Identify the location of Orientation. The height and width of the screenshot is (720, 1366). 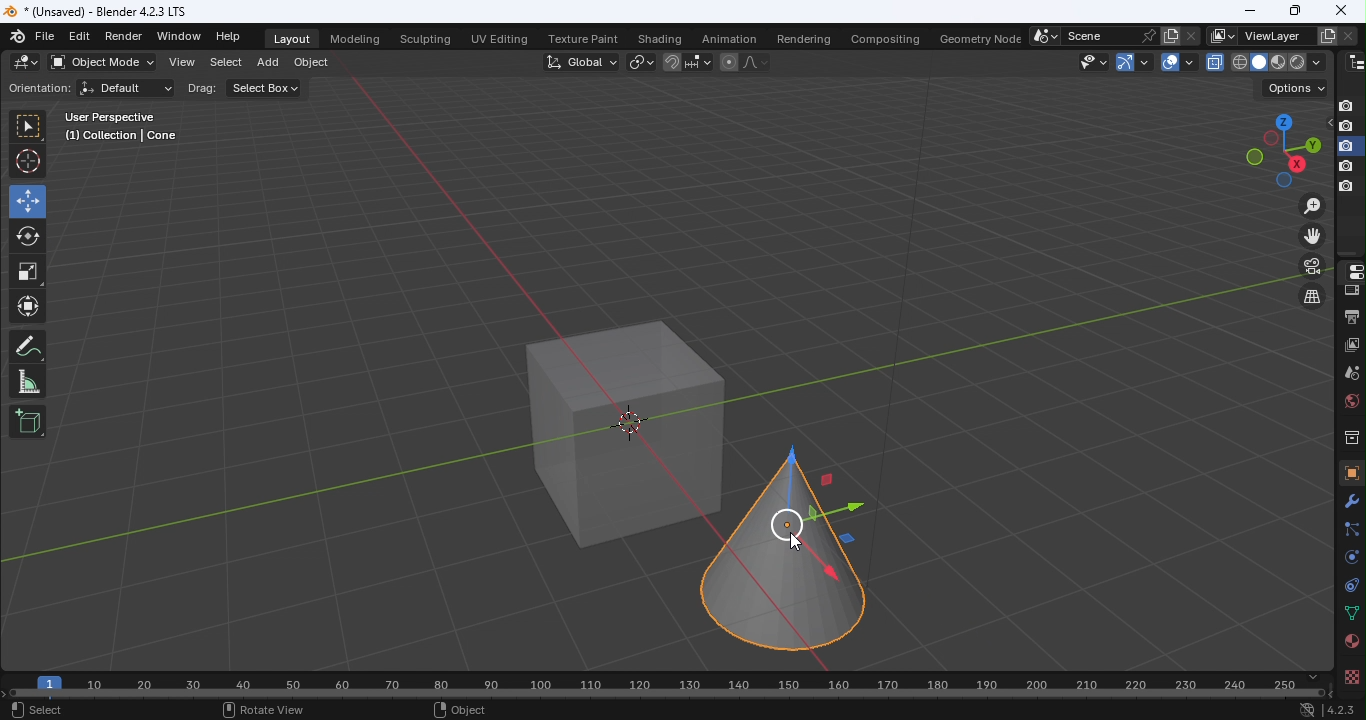
(36, 89).